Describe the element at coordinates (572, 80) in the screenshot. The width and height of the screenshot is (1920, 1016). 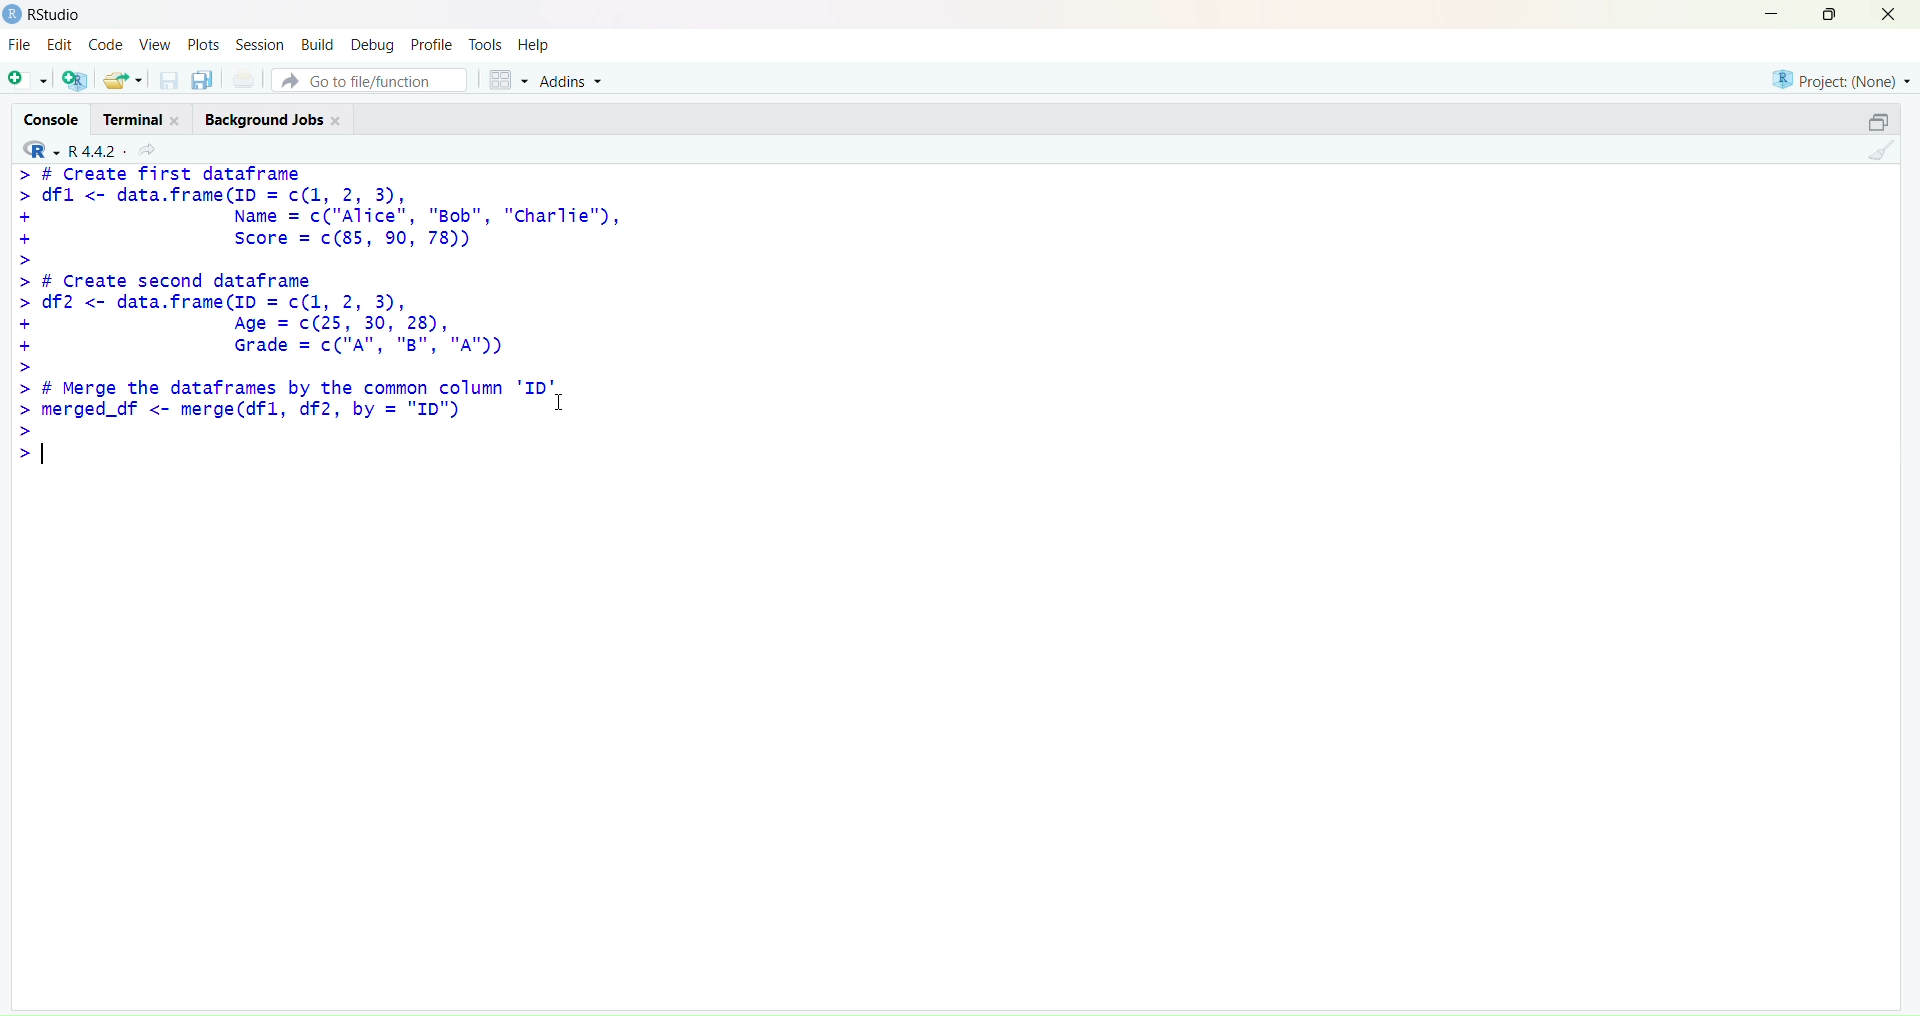
I see `Addins` at that location.